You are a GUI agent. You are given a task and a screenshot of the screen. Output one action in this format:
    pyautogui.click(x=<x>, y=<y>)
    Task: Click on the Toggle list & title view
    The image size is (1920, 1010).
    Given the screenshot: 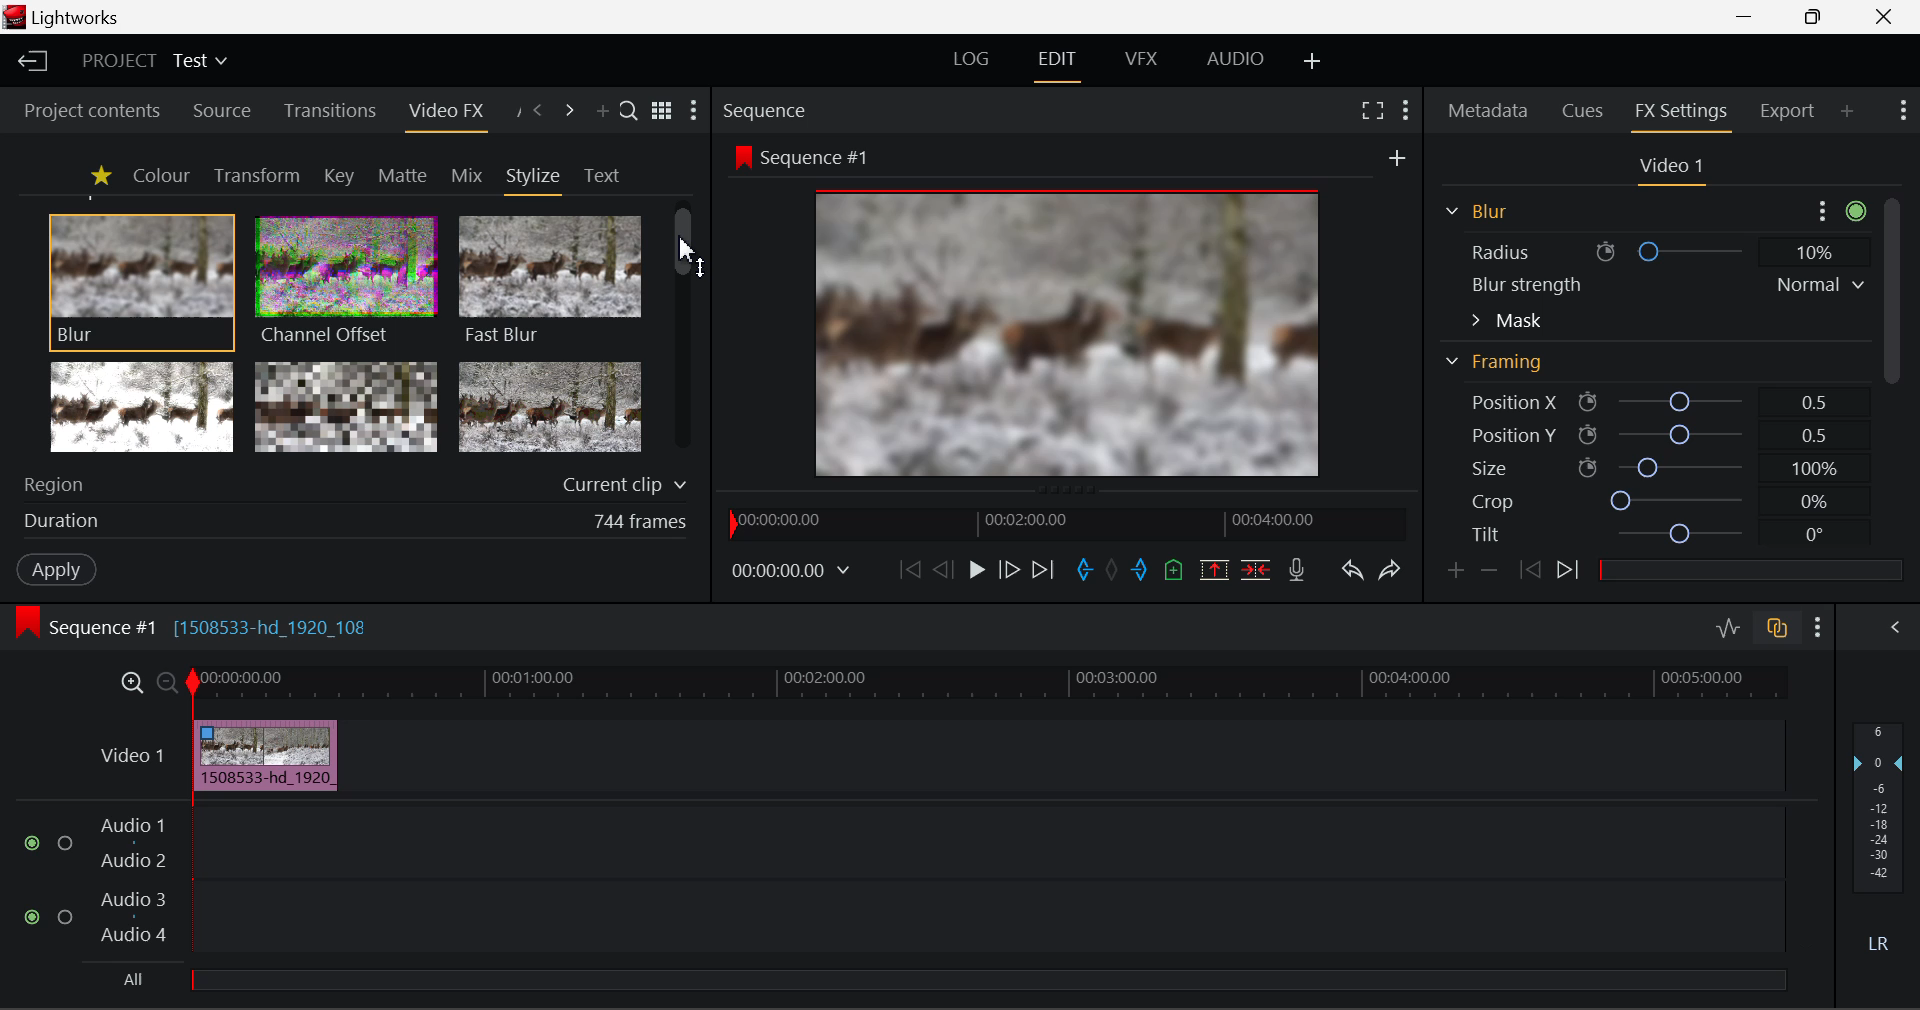 What is the action you would take?
    pyautogui.click(x=662, y=113)
    